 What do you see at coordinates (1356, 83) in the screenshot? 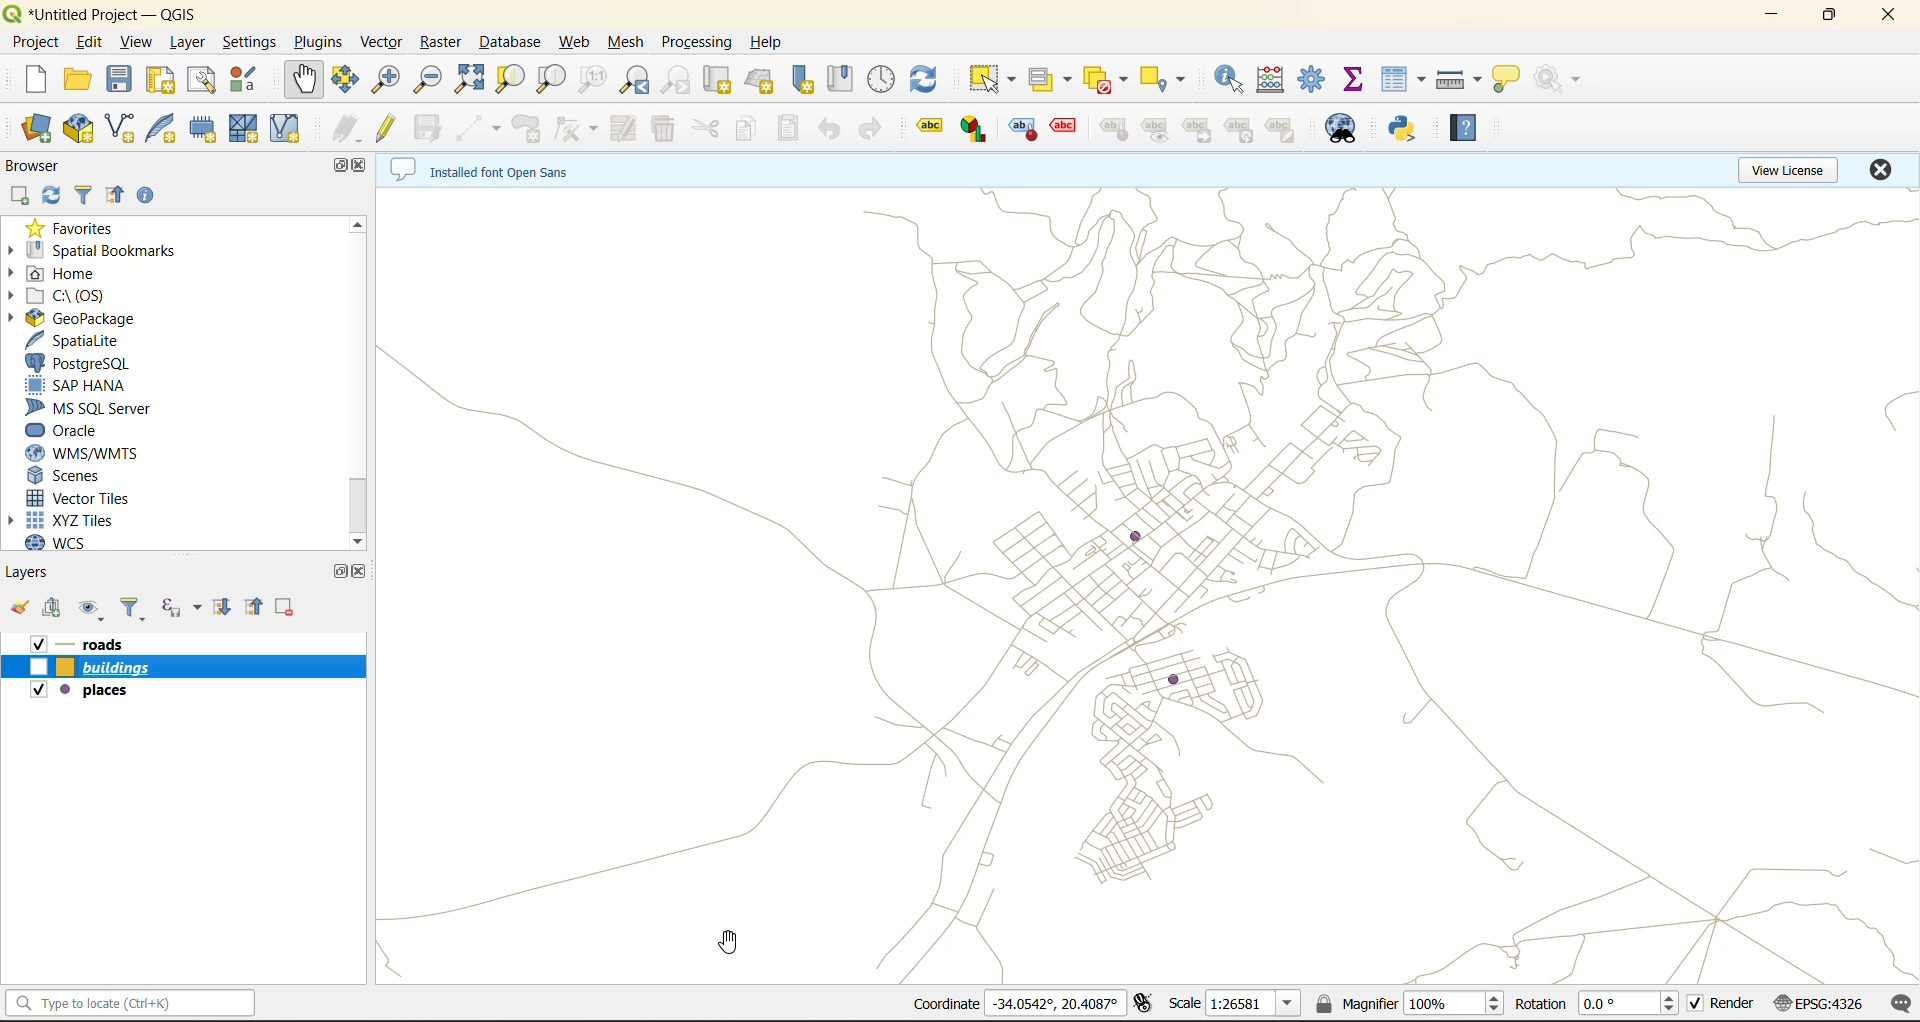
I see `statistical summary` at bounding box center [1356, 83].